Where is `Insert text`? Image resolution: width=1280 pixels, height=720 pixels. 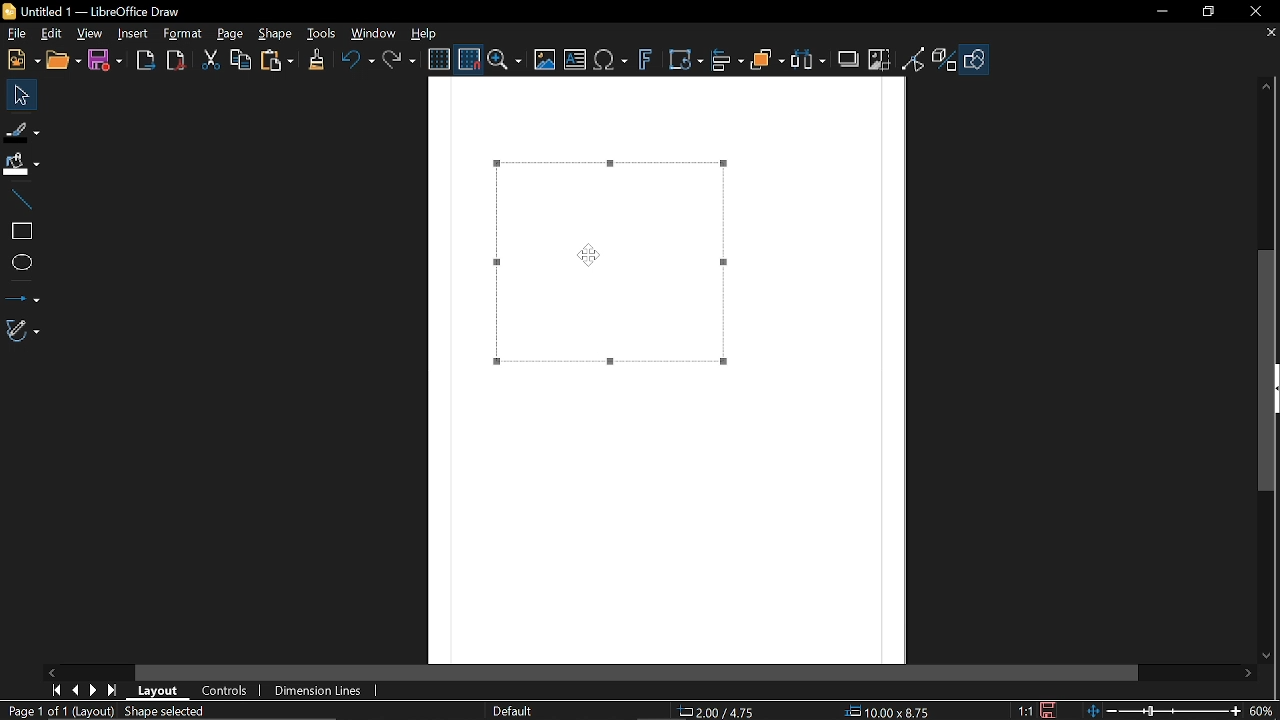
Insert text is located at coordinates (612, 61).